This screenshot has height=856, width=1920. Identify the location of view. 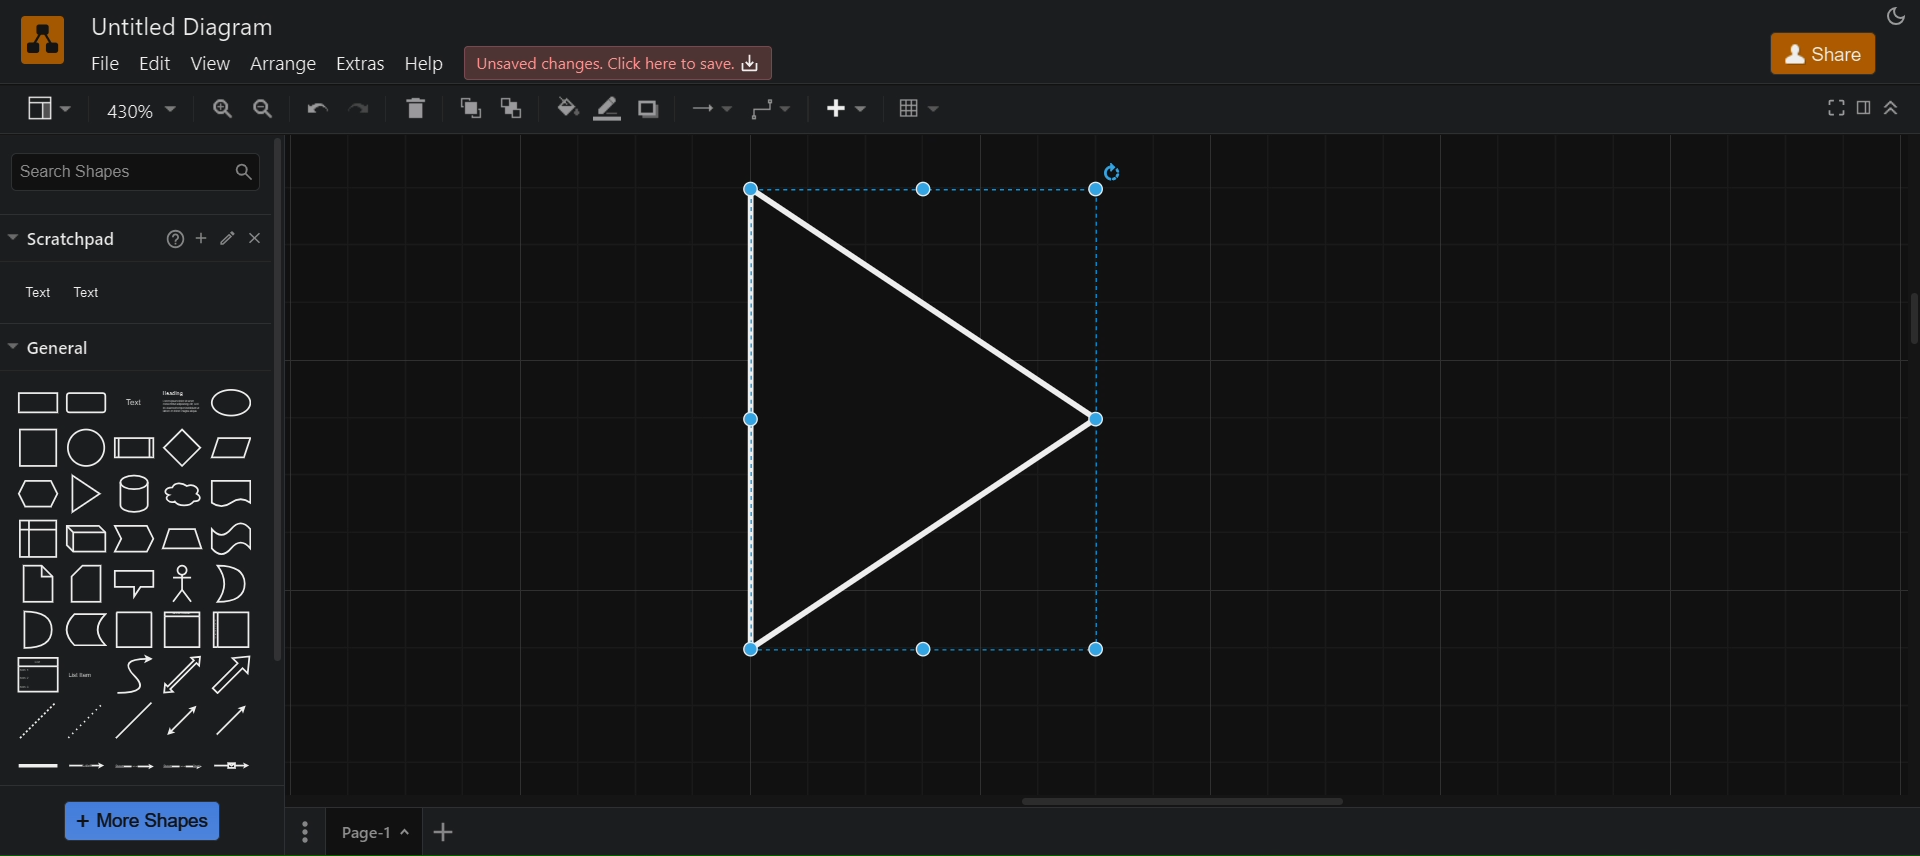
(48, 108).